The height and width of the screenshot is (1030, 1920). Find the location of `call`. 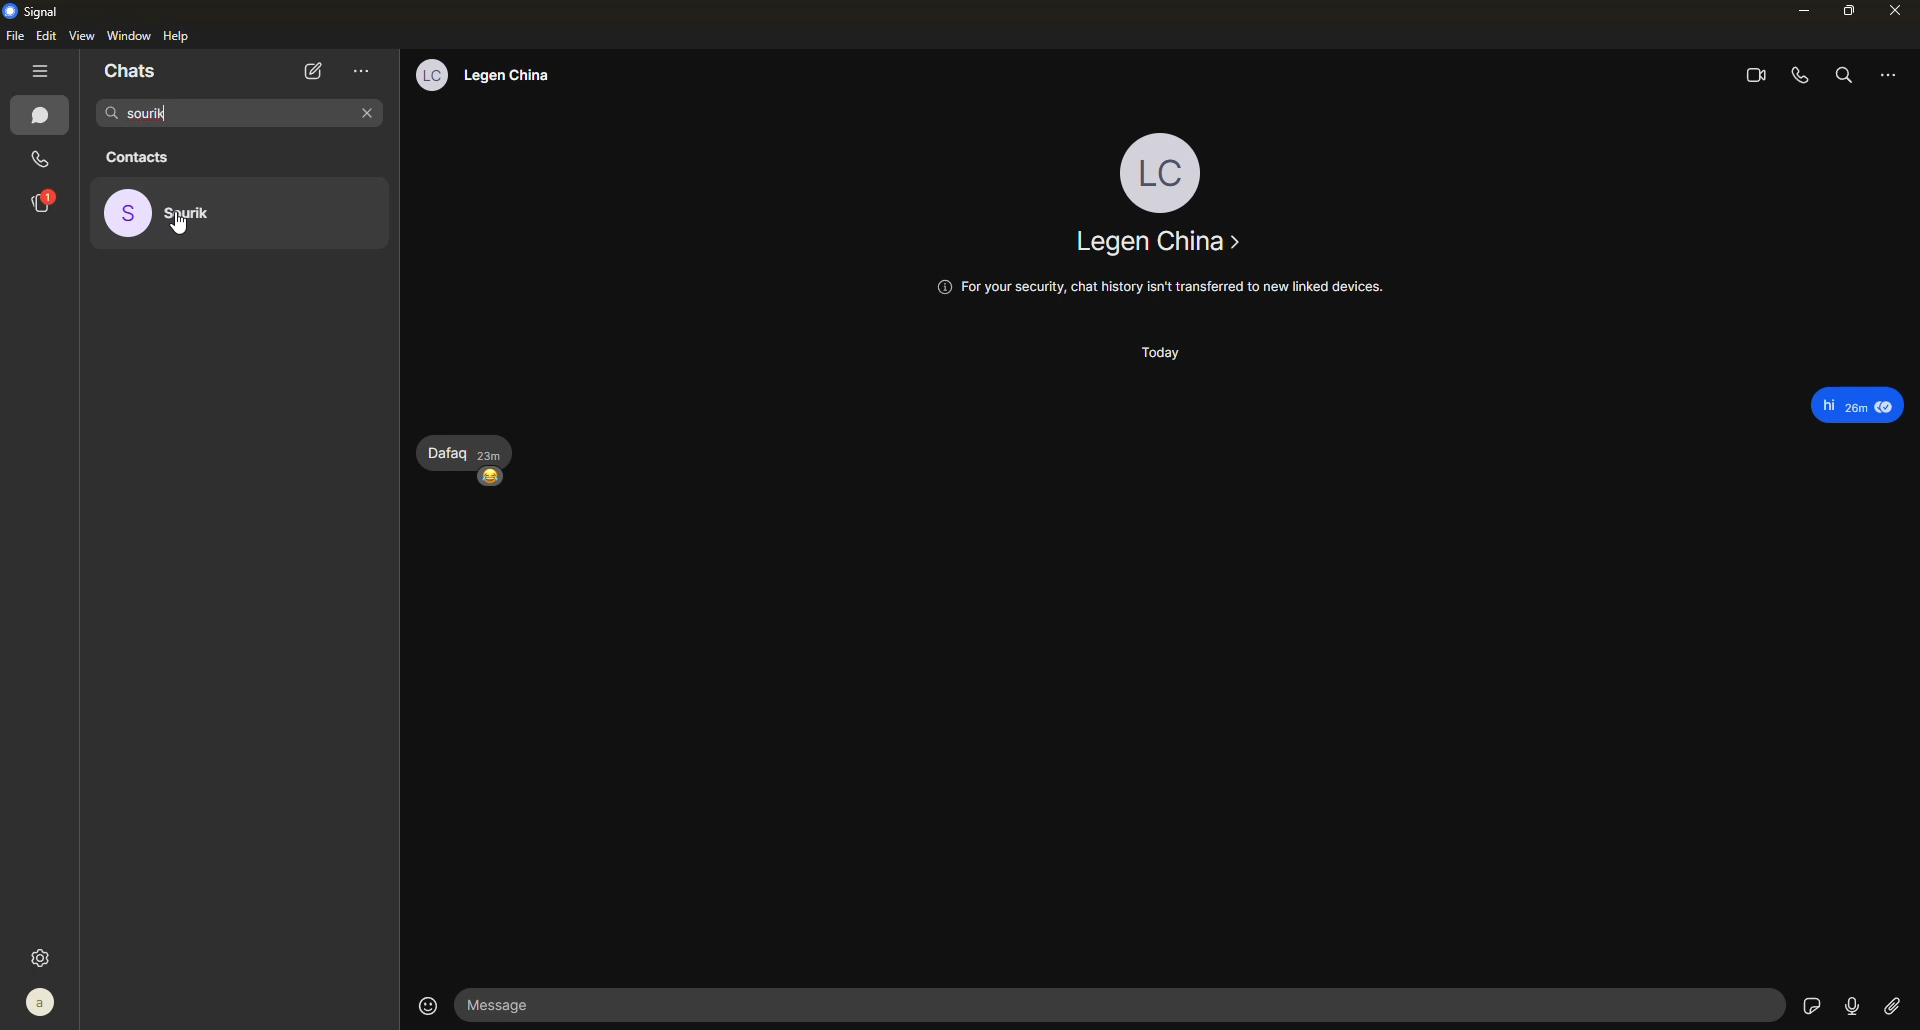

call is located at coordinates (44, 163).